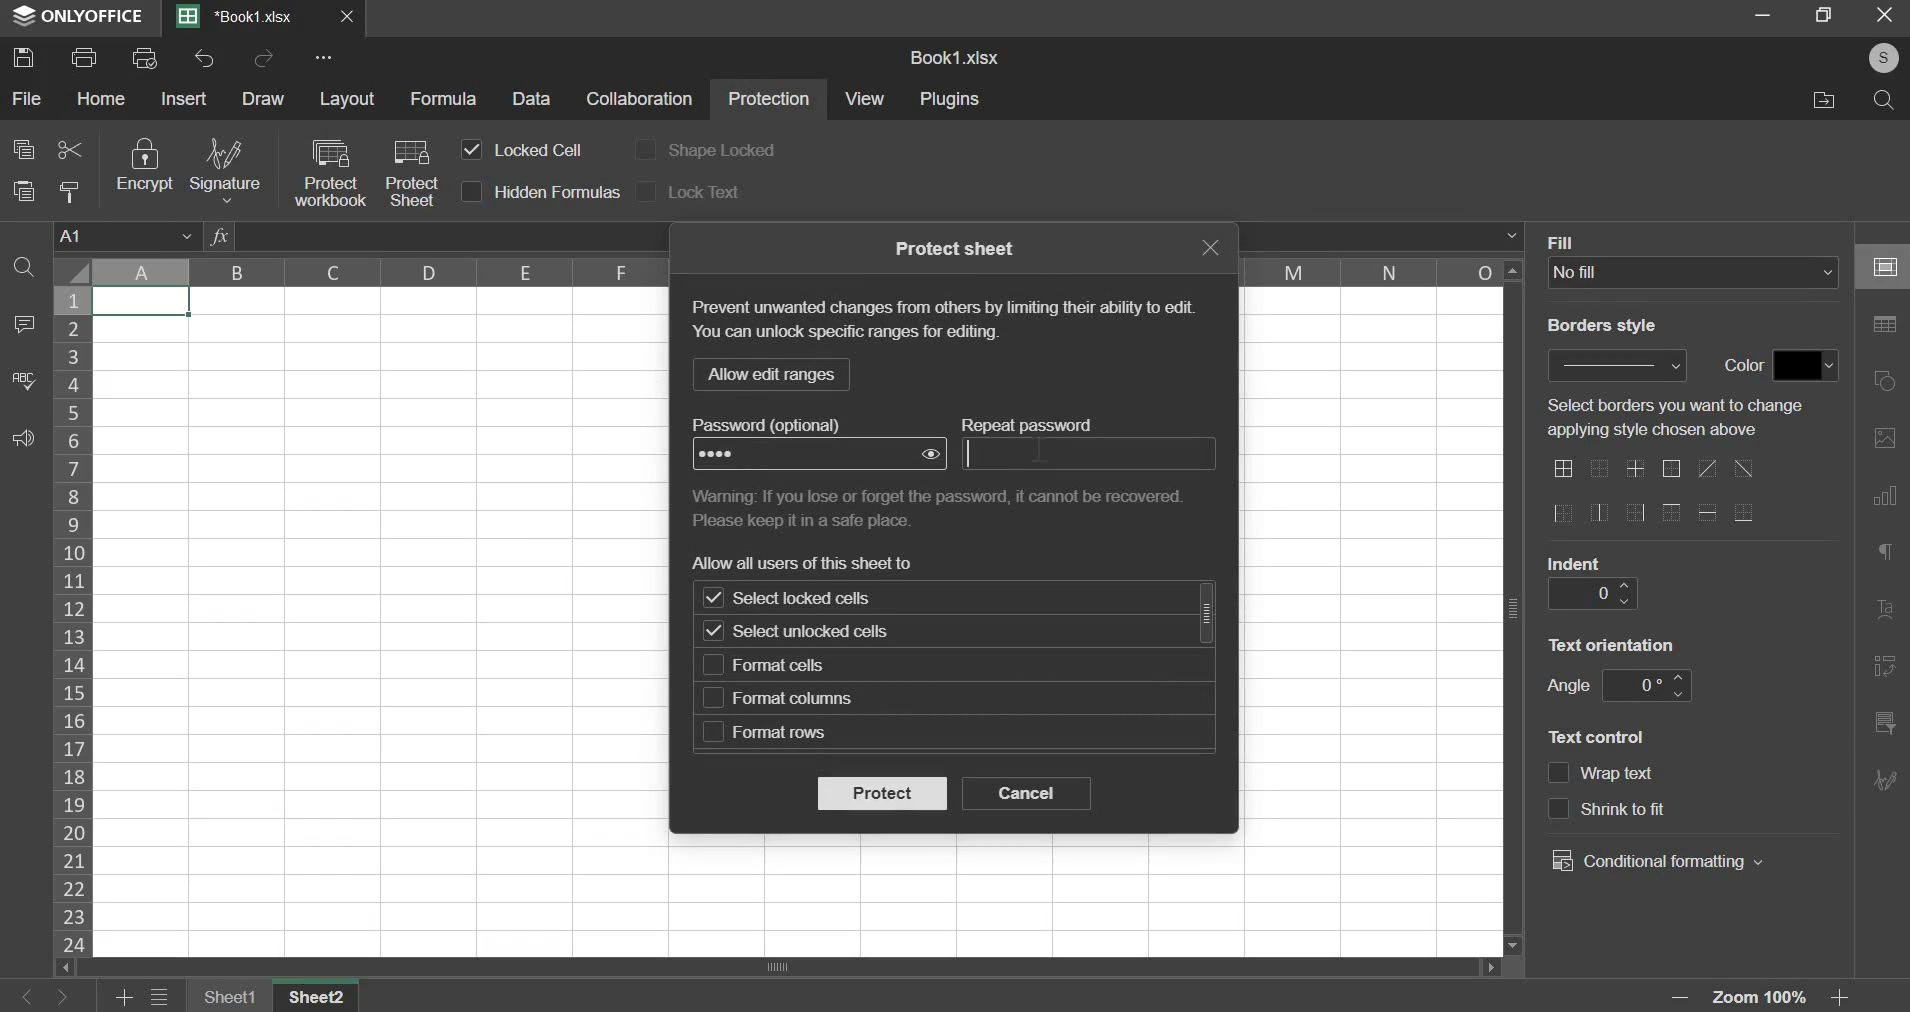 The height and width of the screenshot is (1012, 1910). What do you see at coordinates (787, 666) in the screenshot?
I see `format cells` at bounding box center [787, 666].